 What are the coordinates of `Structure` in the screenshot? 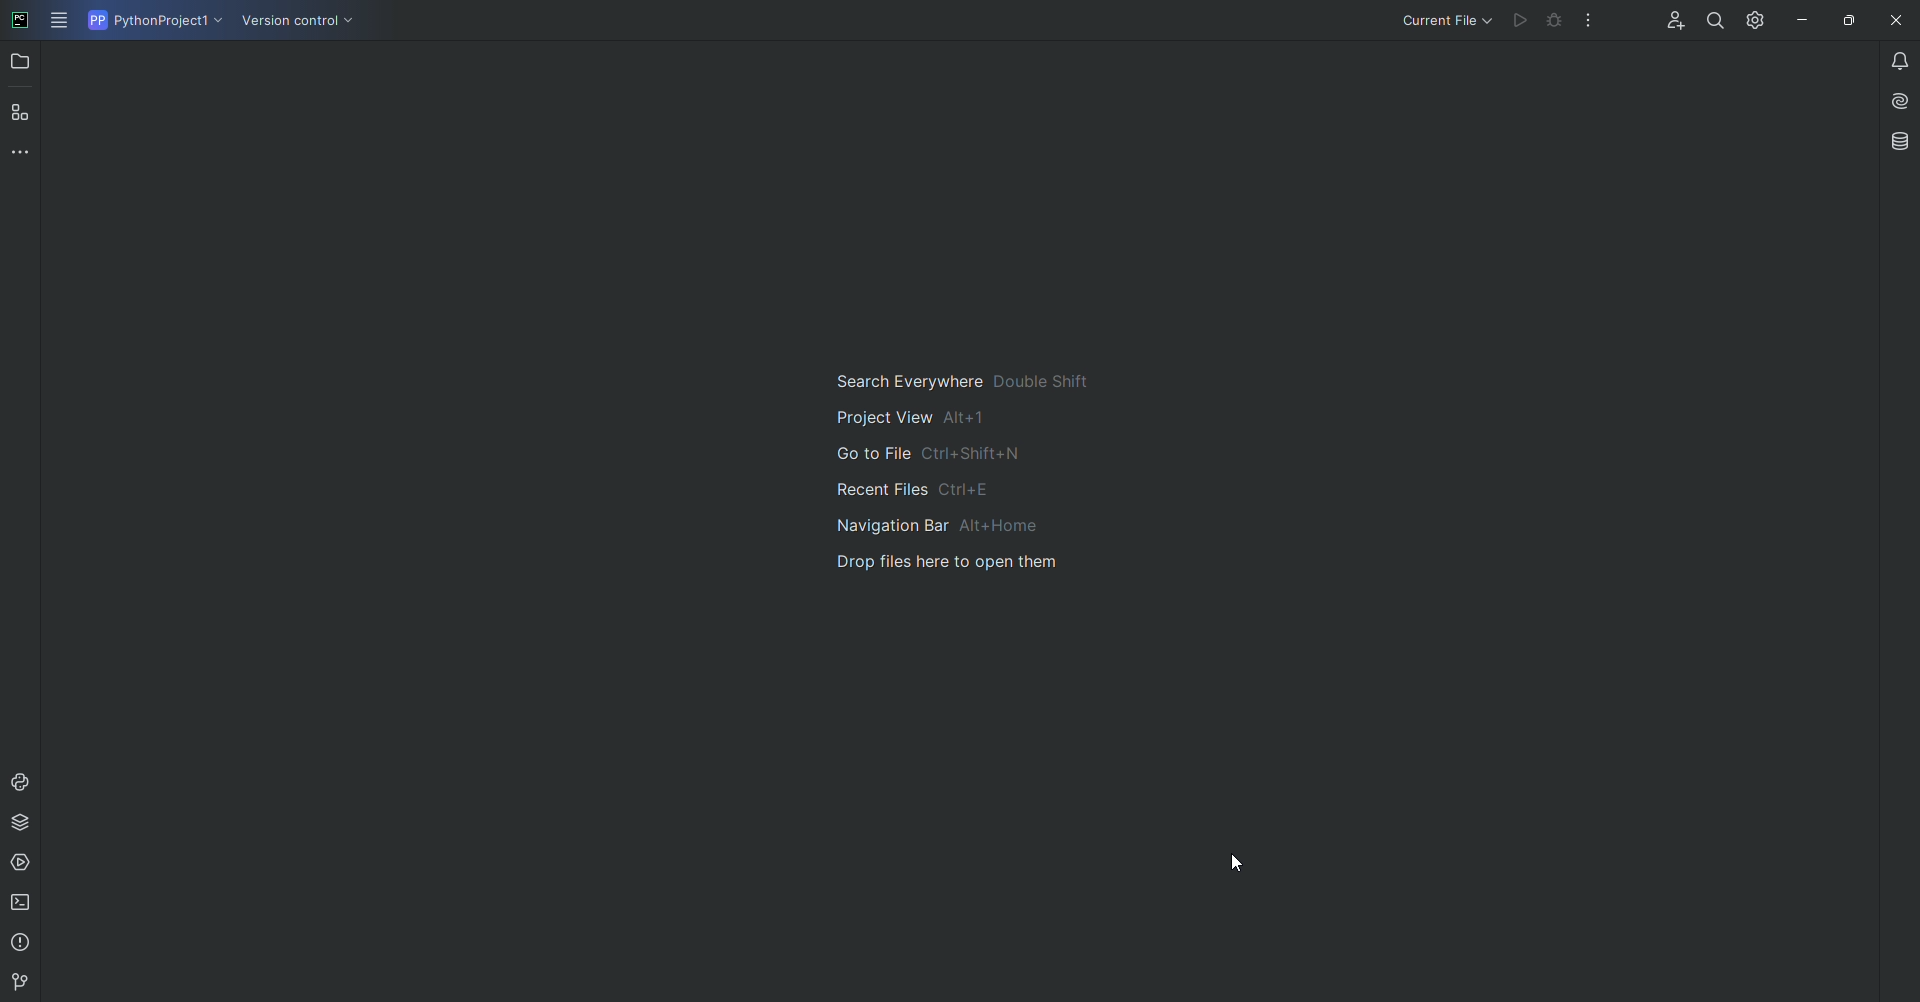 It's located at (22, 111).